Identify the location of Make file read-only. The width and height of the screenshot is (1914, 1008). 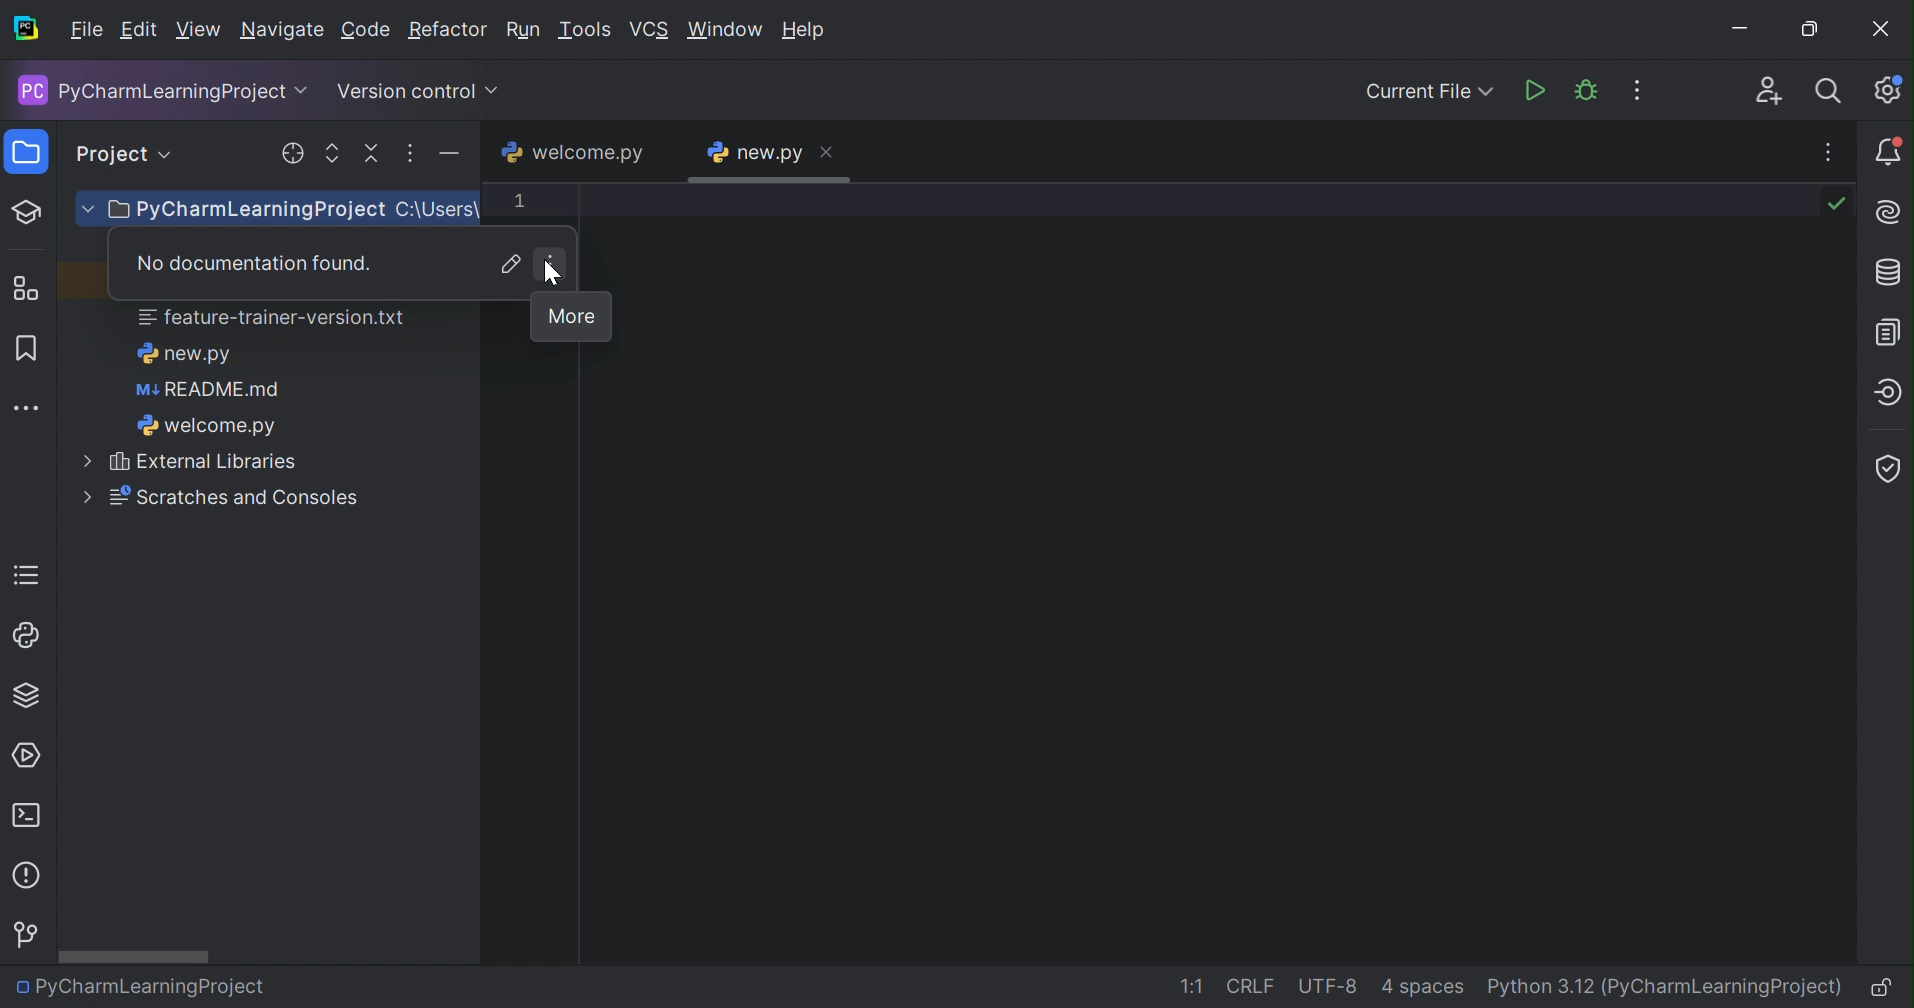
(1888, 990).